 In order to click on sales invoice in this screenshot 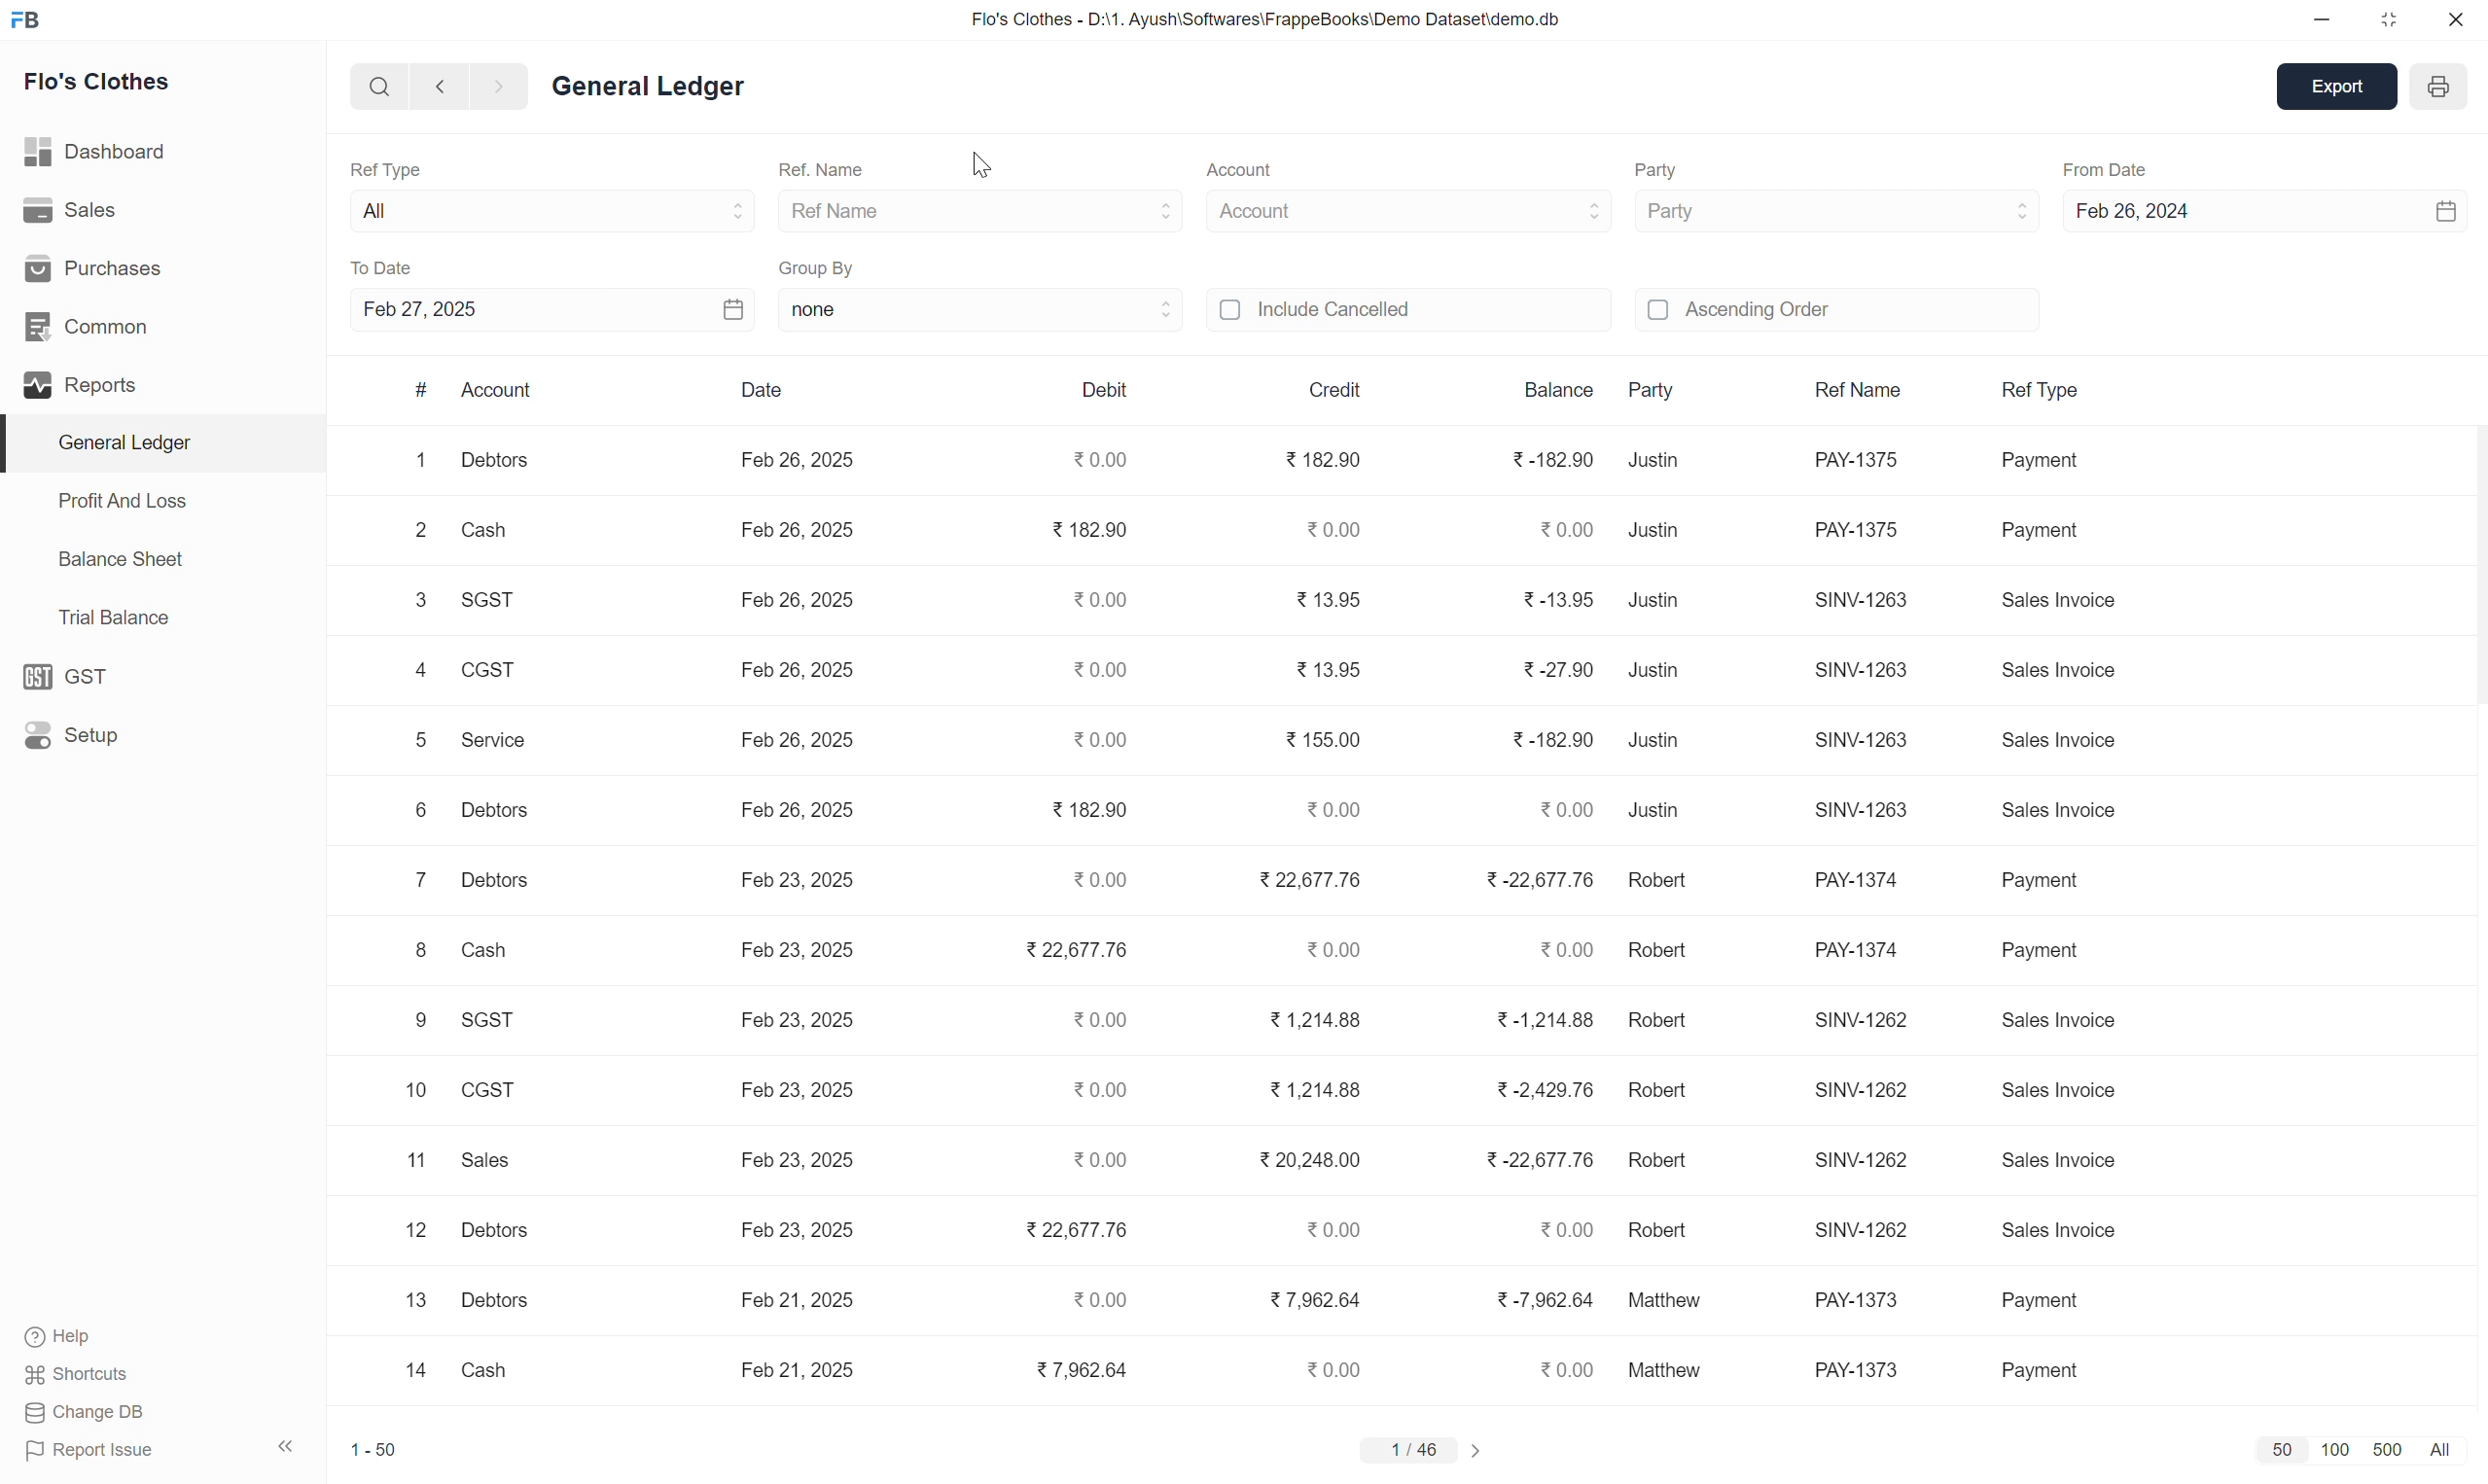, I will do `click(2059, 1165)`.